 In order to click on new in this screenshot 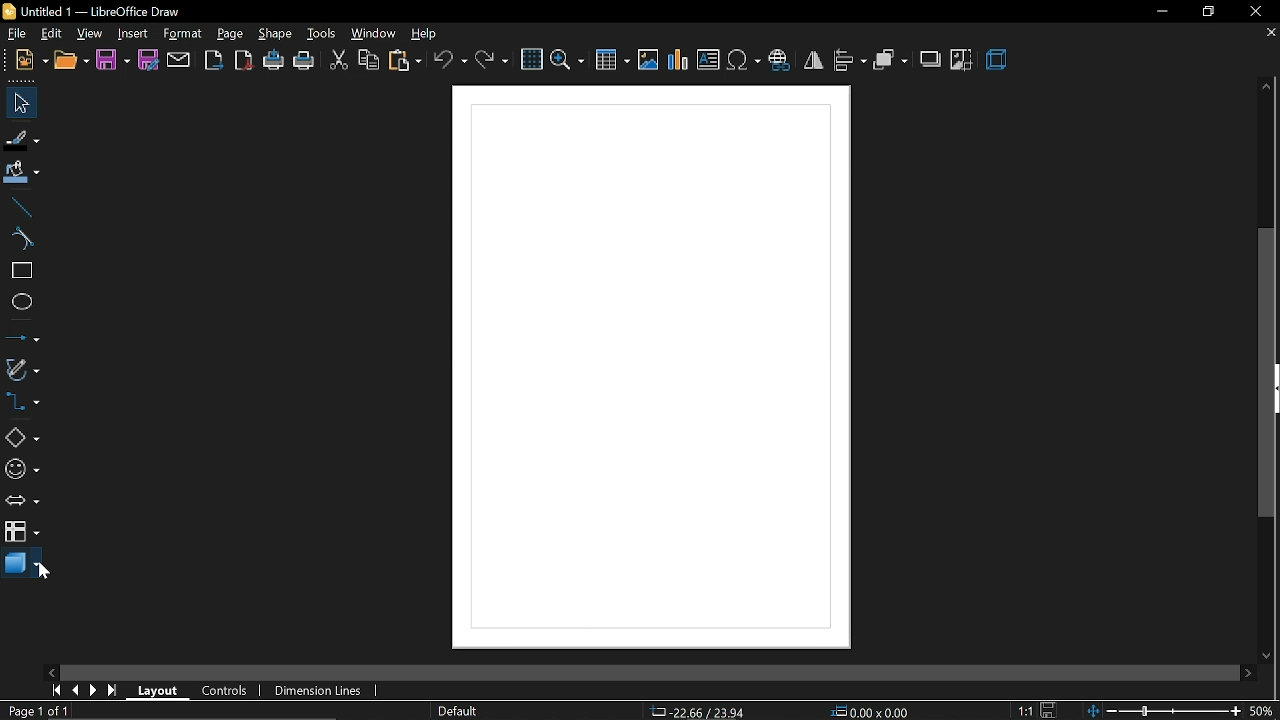, I will do `click(30, 60)`.